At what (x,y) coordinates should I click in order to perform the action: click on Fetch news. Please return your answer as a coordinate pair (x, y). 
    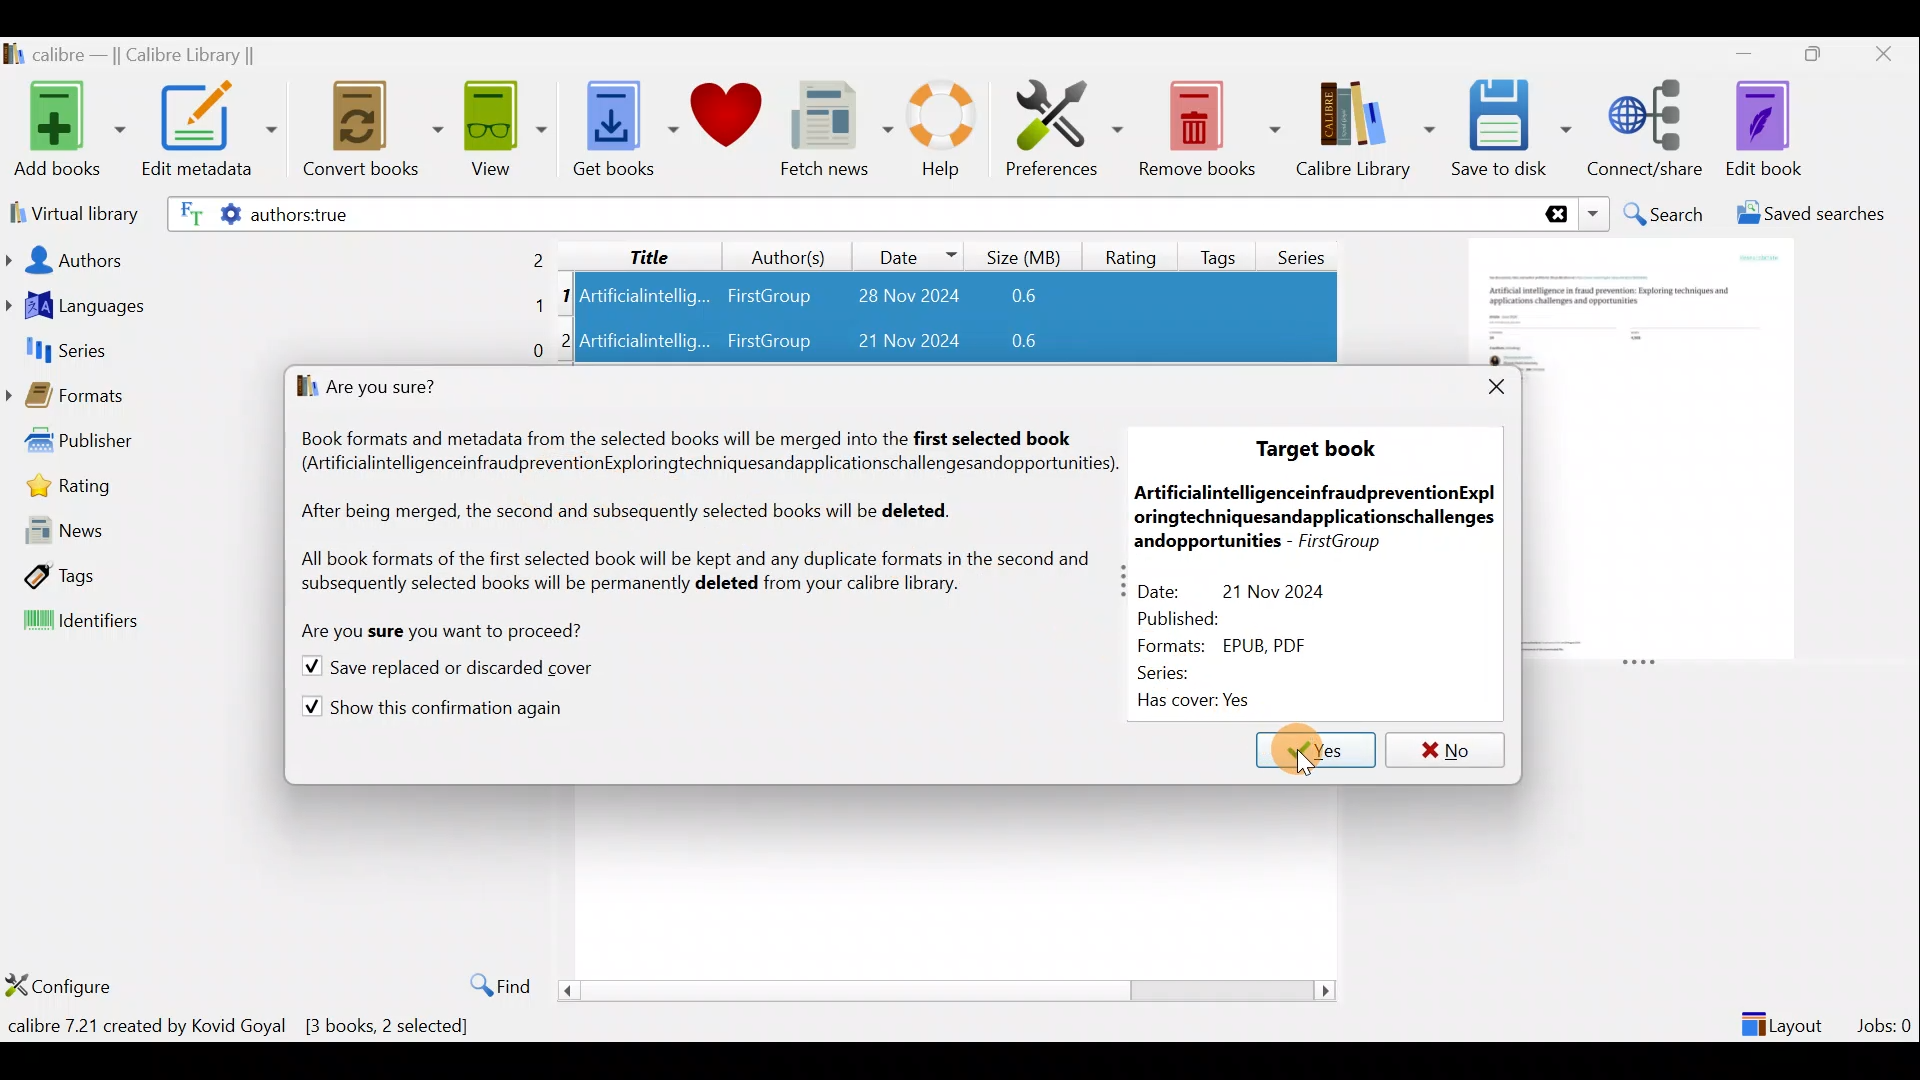
    Looking at the image, I should click on (832, 134).